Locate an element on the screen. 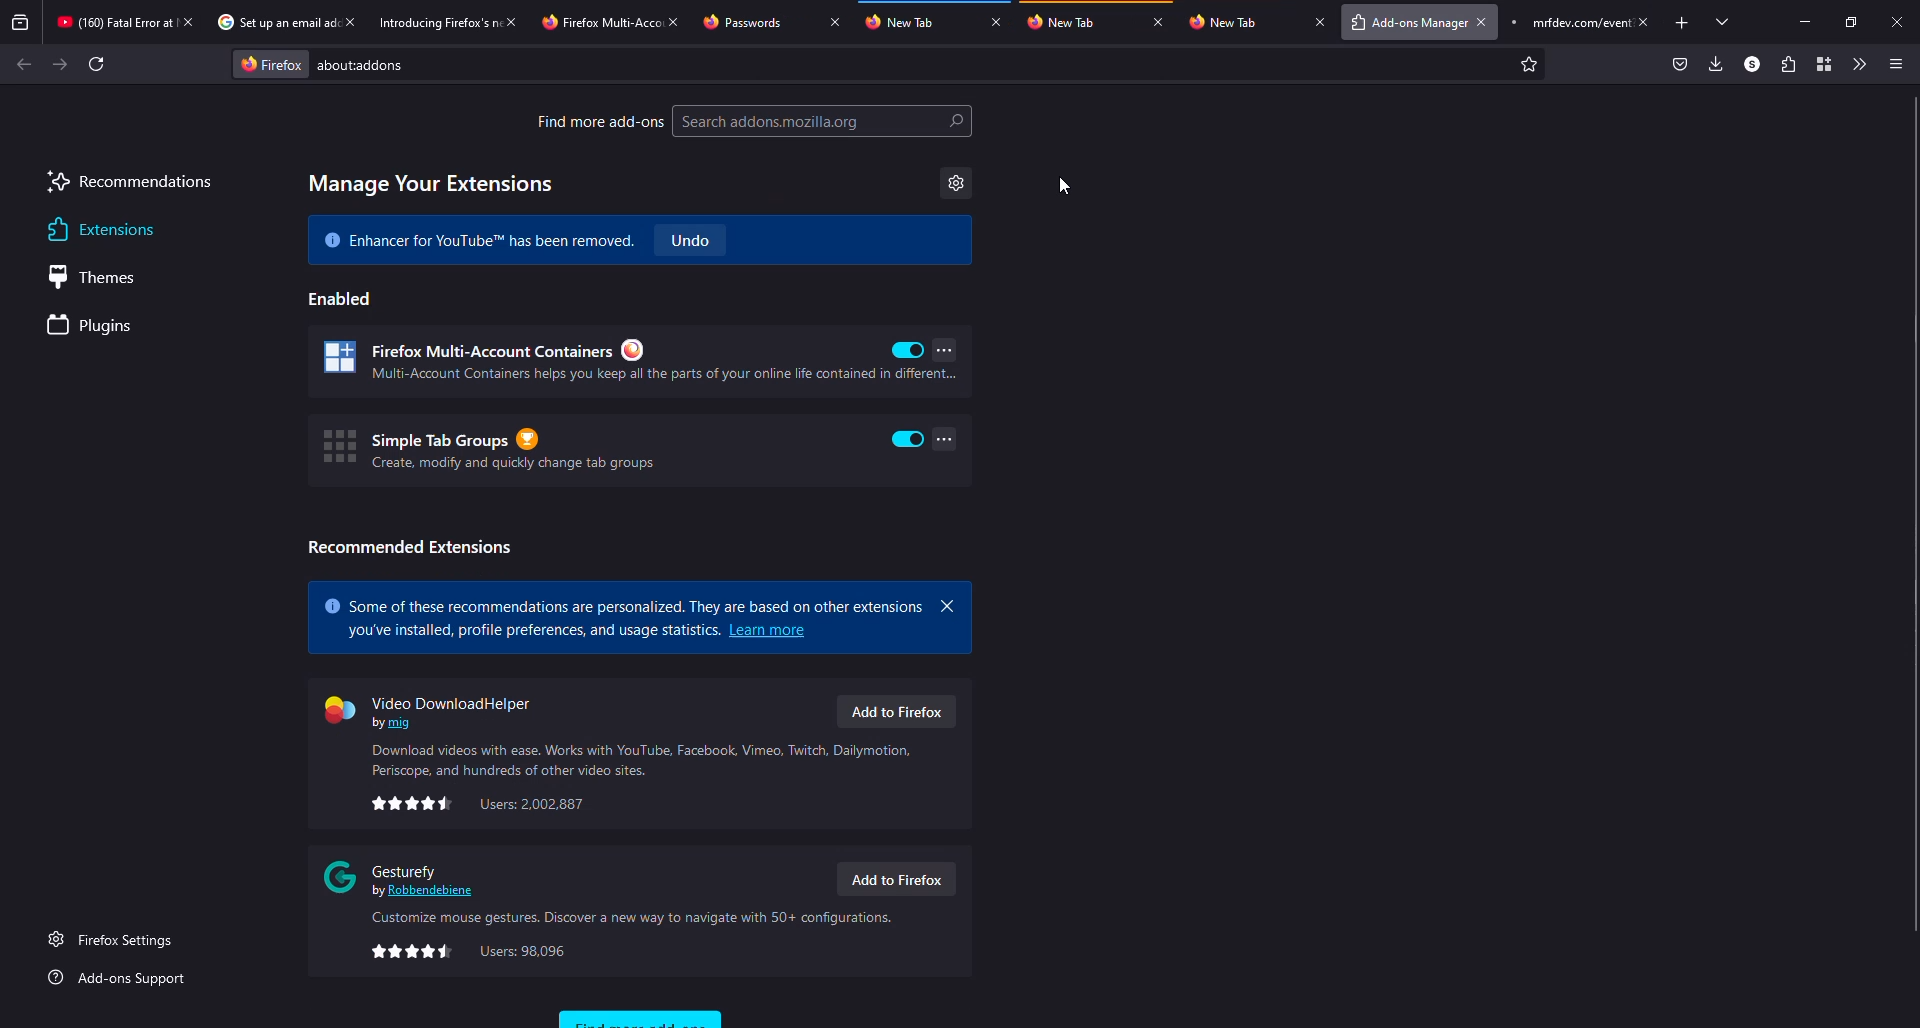 This screenshot has height=1028, width=1920. recommended is located at coordinates (411, 547).